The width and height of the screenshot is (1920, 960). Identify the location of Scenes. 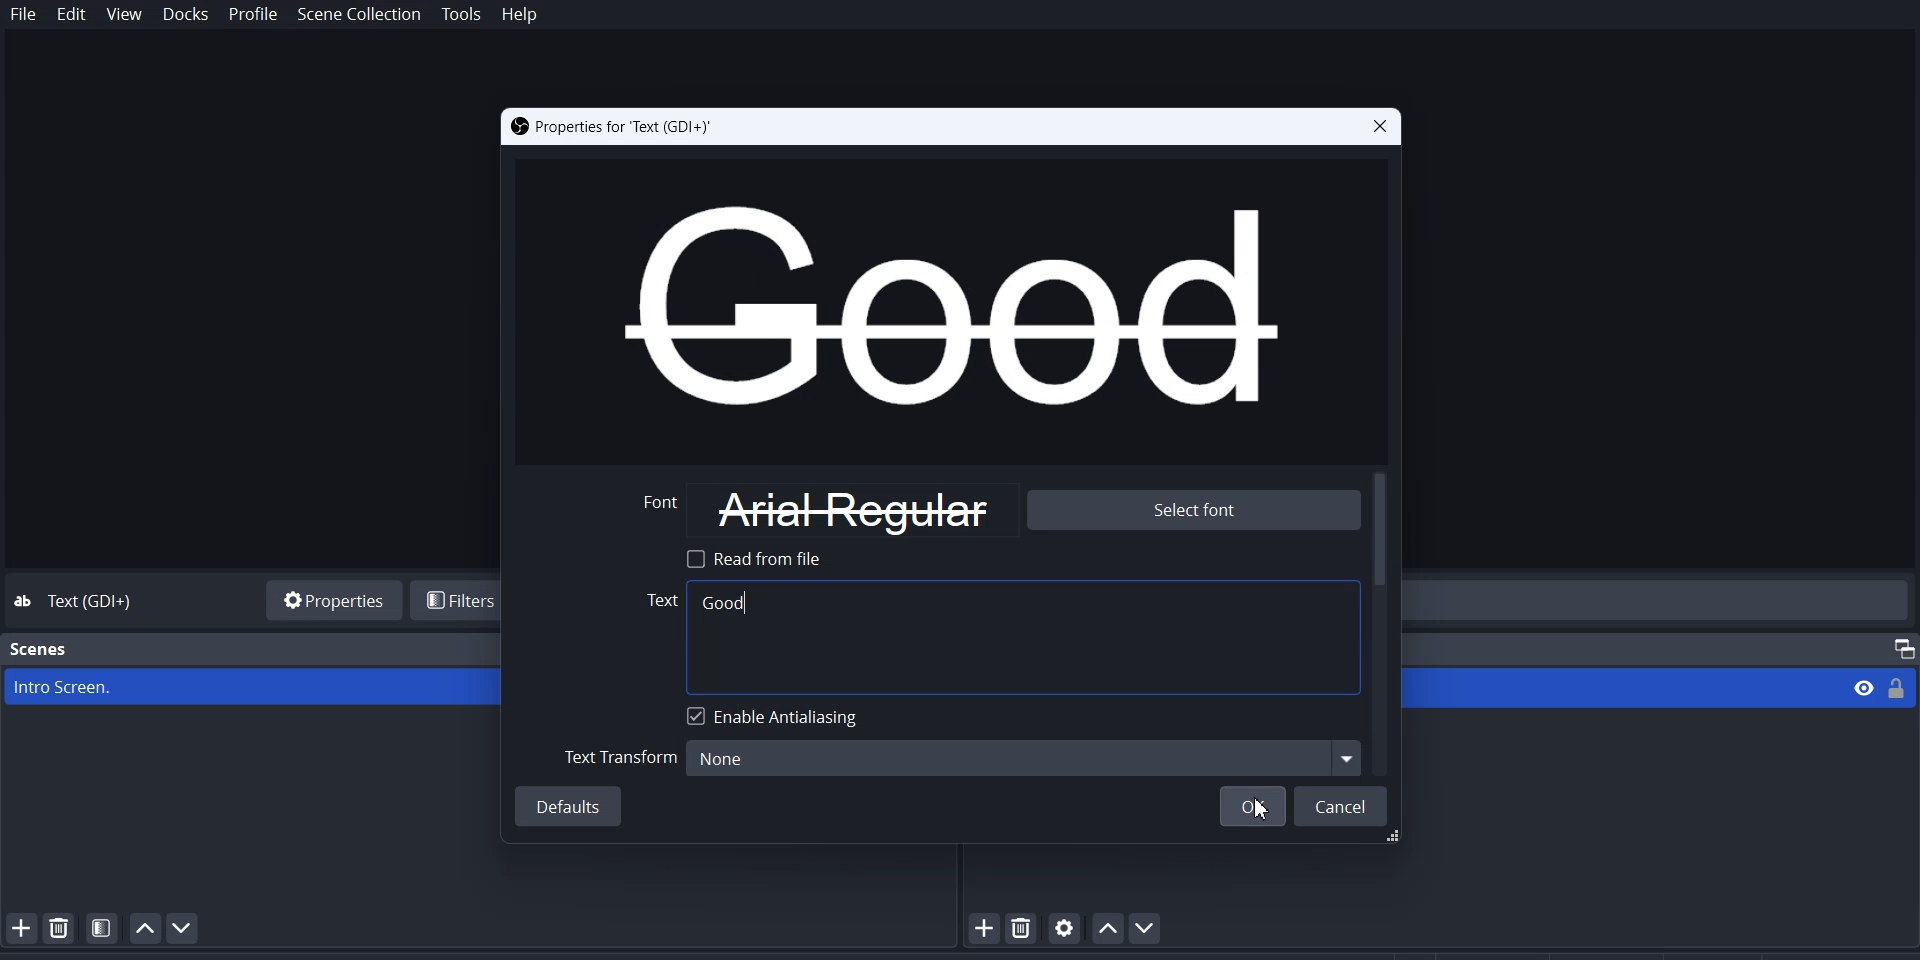
(40, 649).